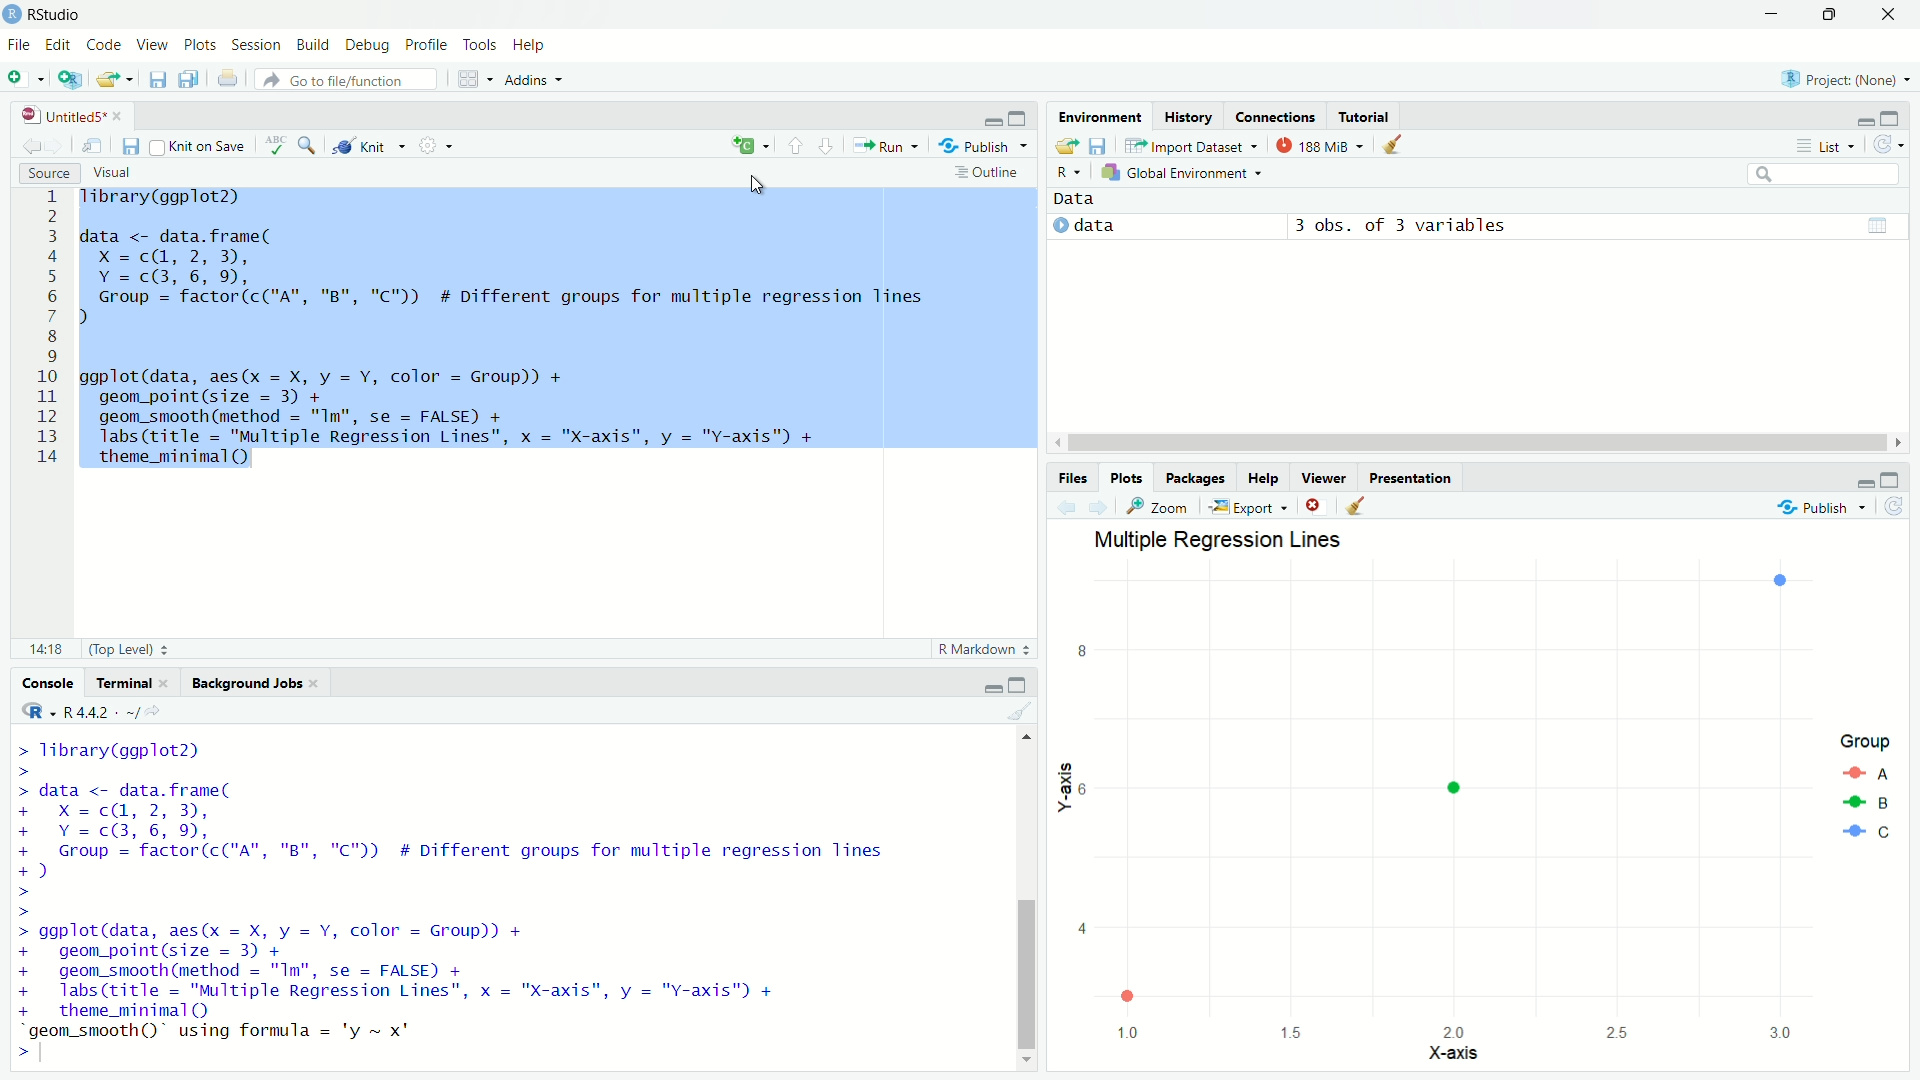 The width and height of the screenshot is (1920, 1080). What do you see at coordinates (1844, 81) in the screenshot?
I see `Project: (None)` at bounding box center [1844, 81].